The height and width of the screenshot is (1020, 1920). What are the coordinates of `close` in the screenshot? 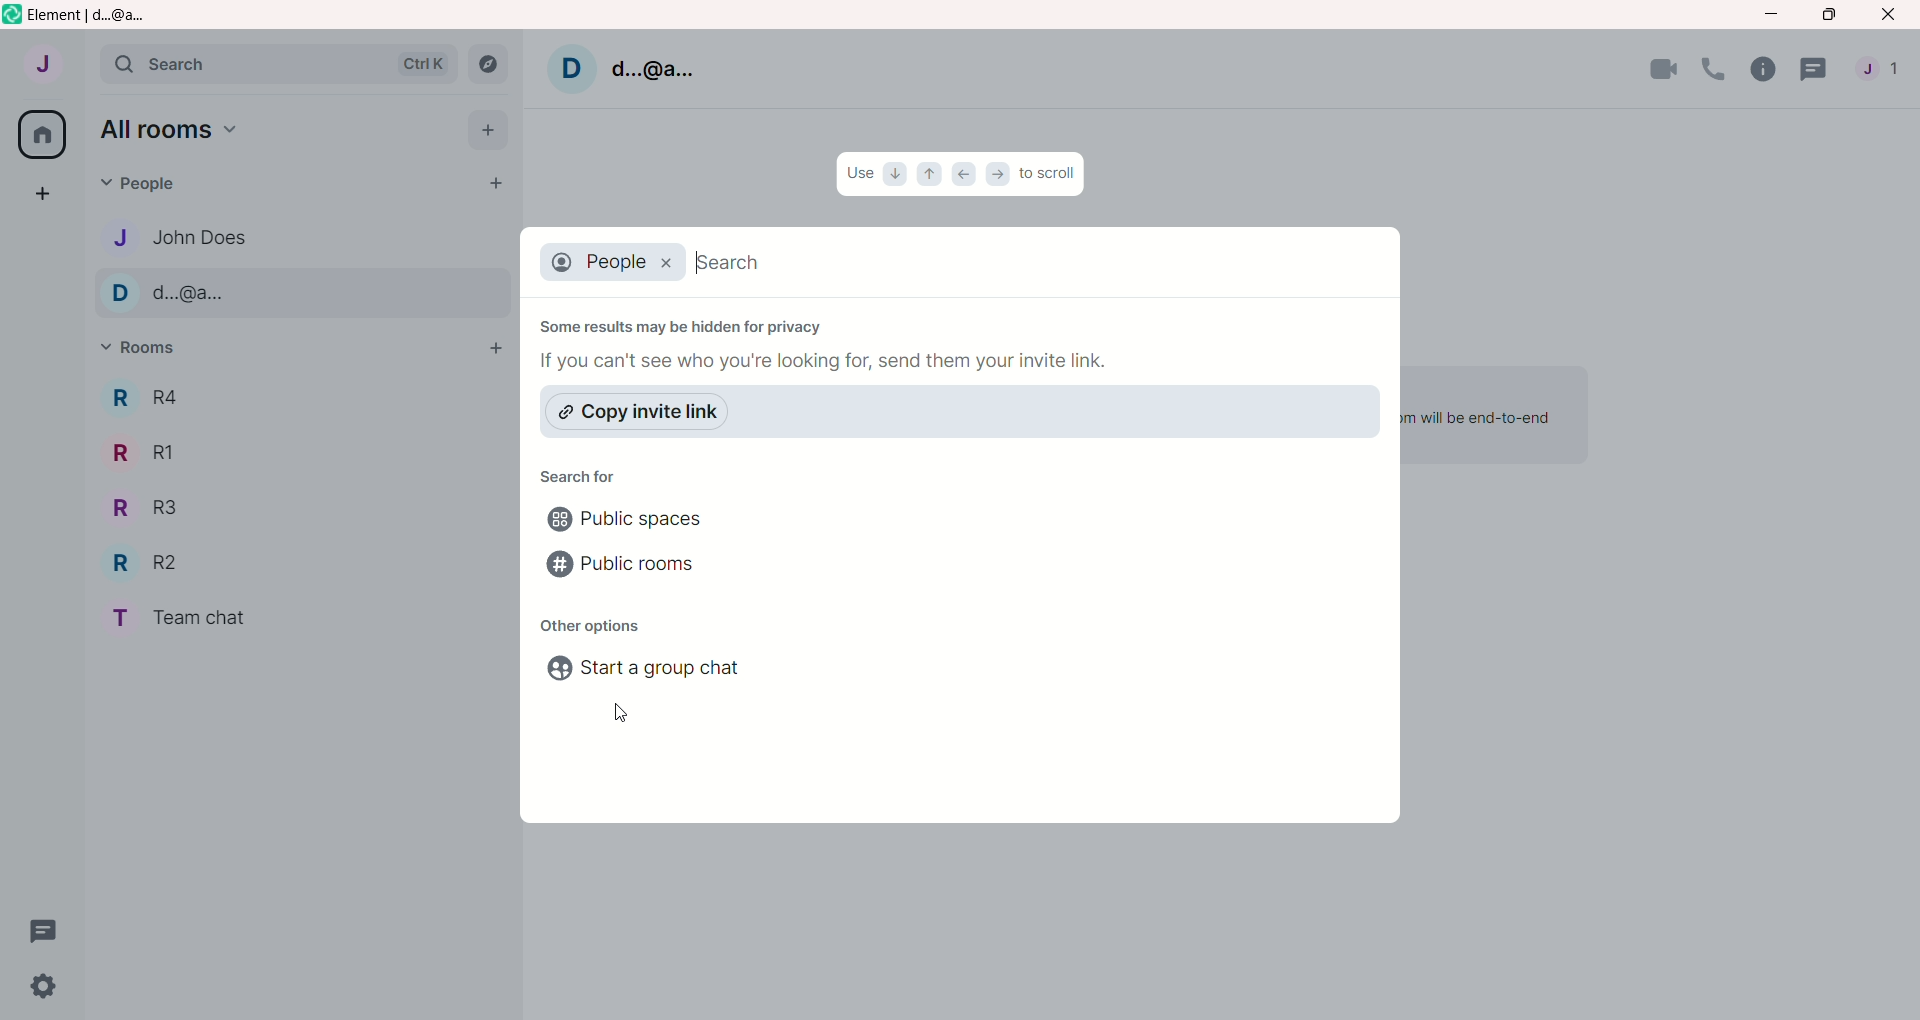 It's located at (1891, 15).